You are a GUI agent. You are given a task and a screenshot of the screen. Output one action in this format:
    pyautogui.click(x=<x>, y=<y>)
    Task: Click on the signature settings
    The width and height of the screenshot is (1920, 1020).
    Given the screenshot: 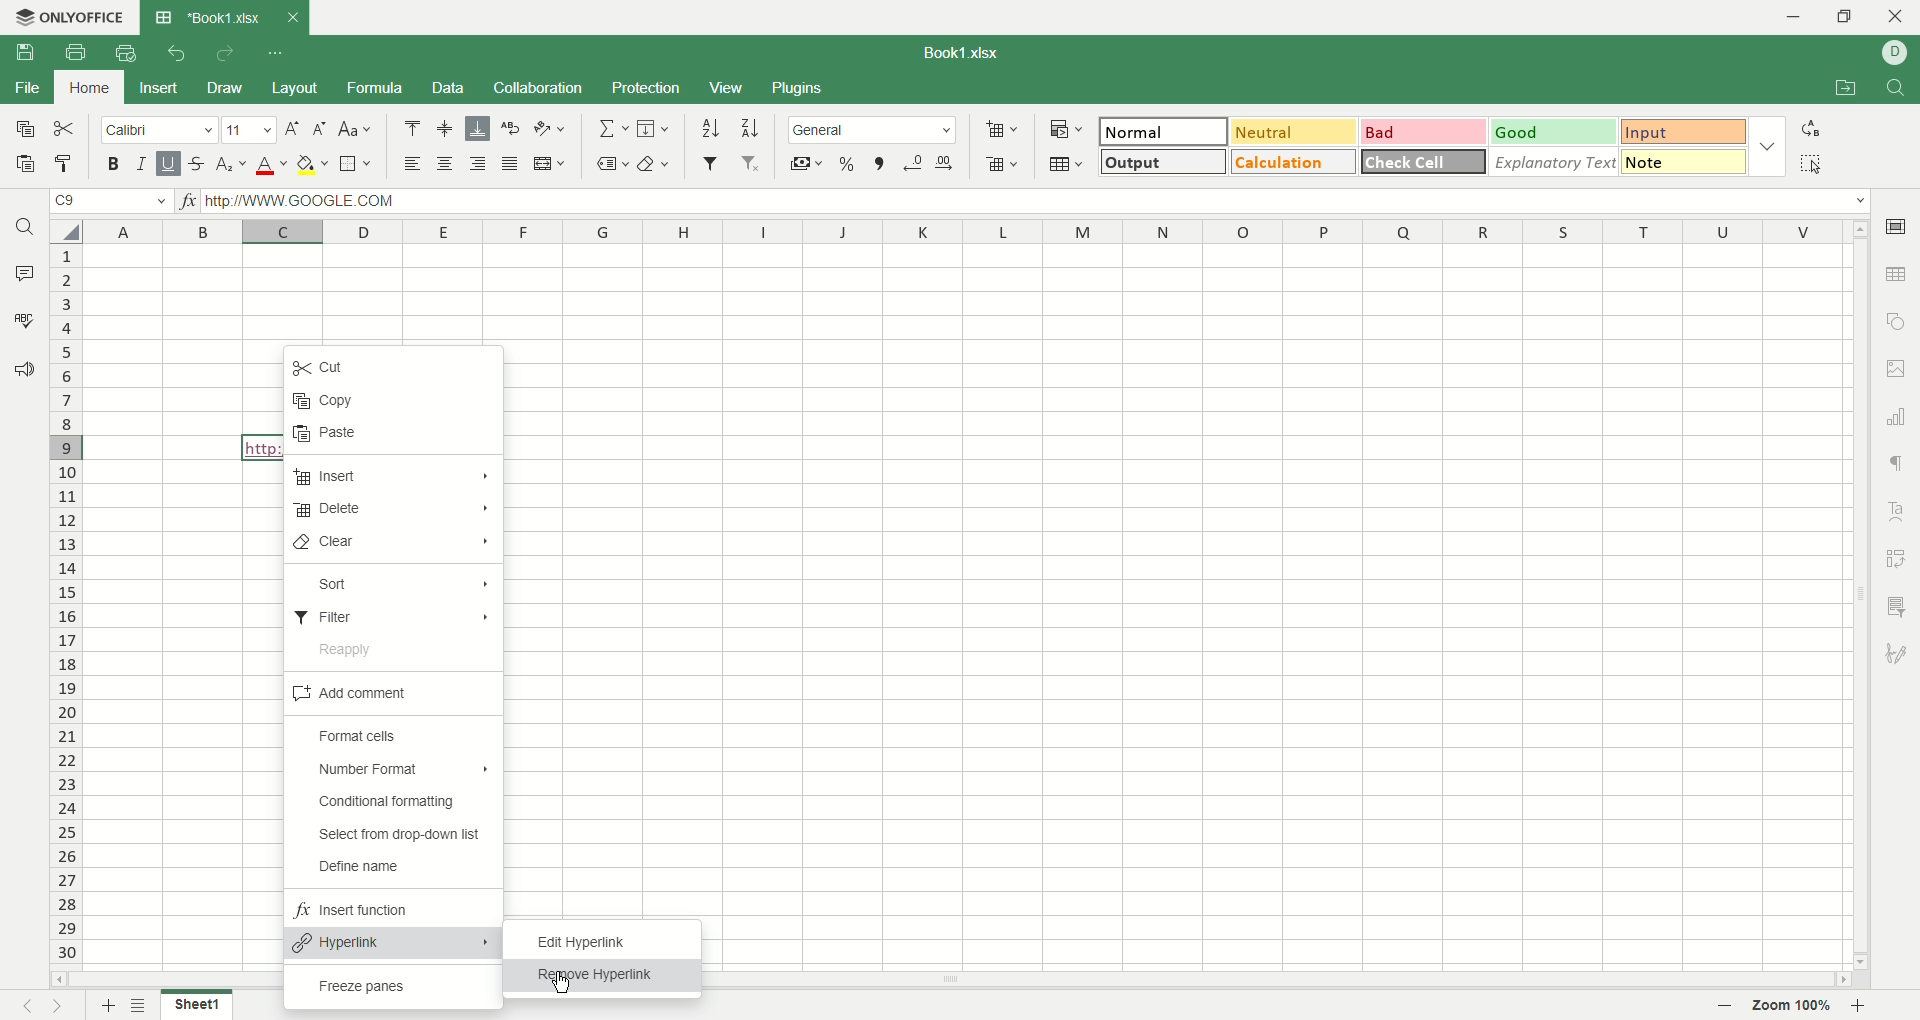 What is the action you would take?
    pyautogui.click(x=1898, y=655)
    